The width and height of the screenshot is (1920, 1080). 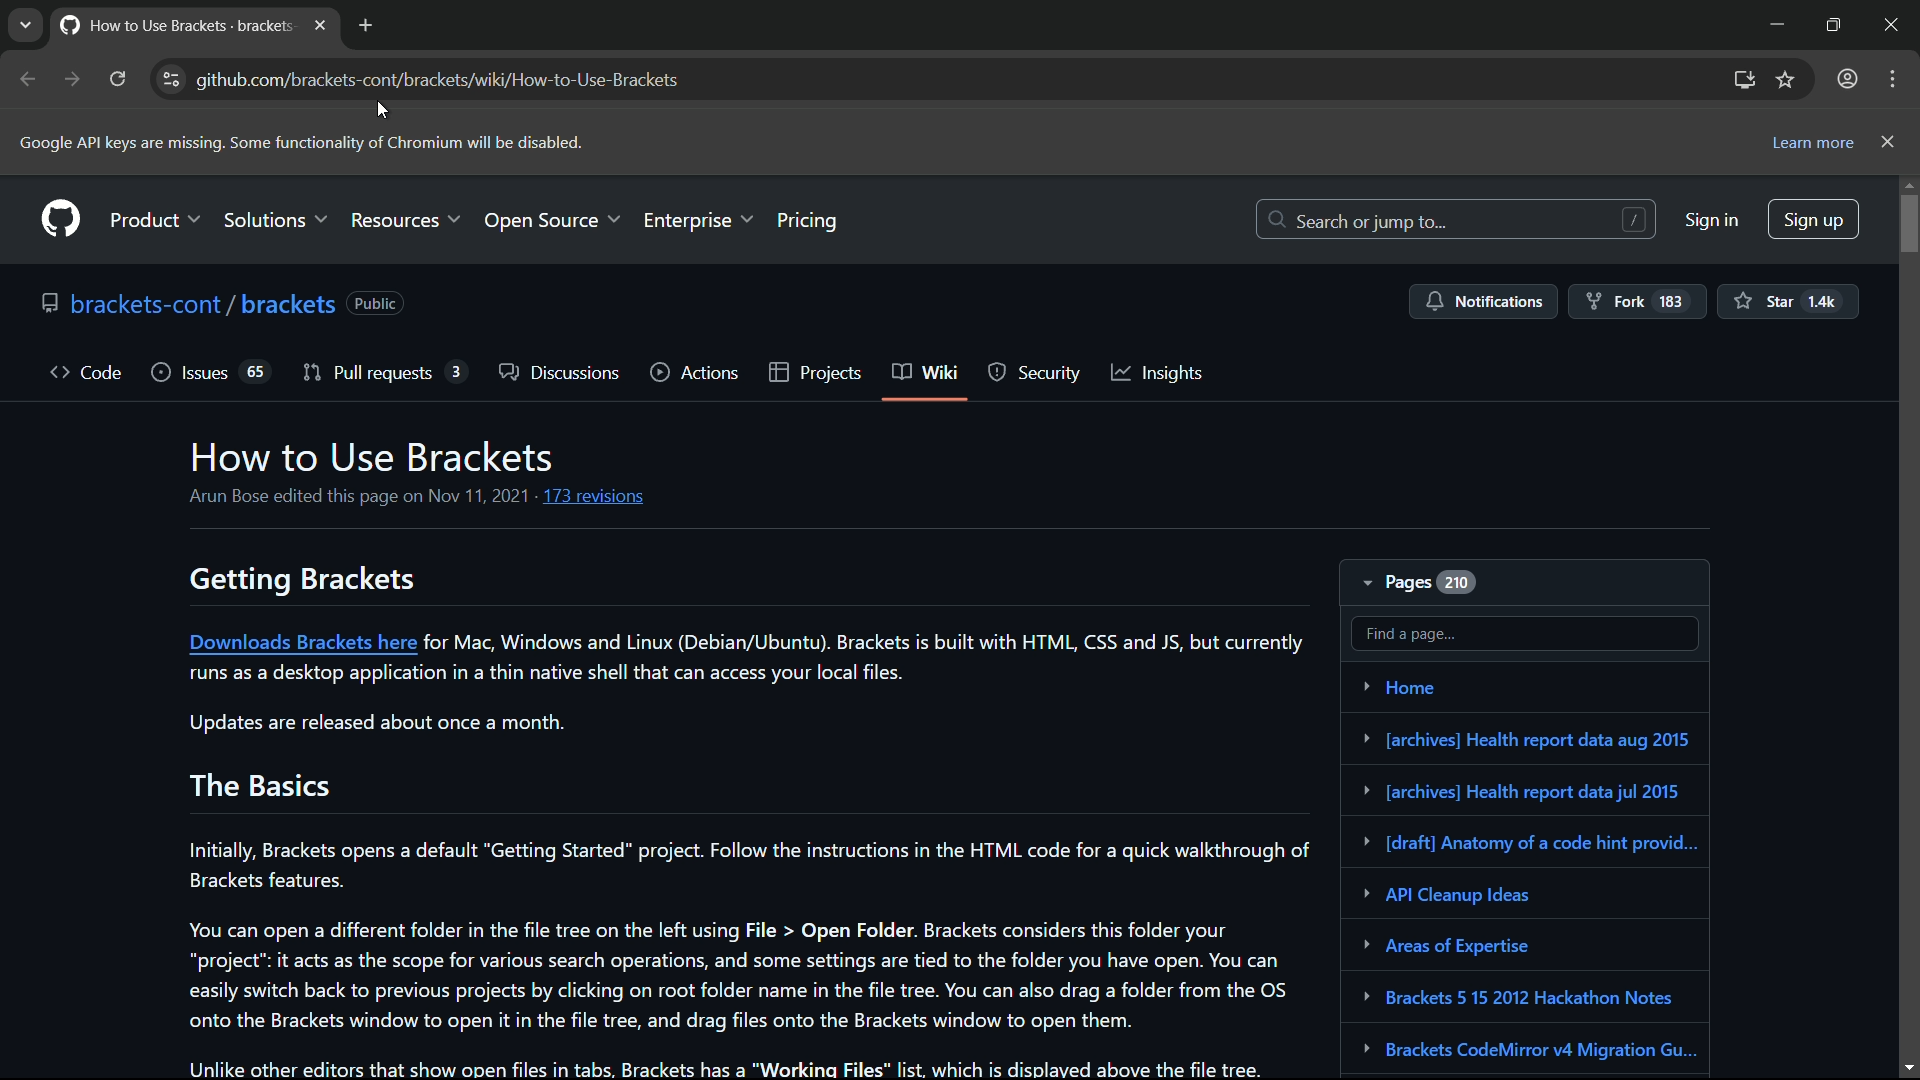 What do you see at coordinates (548, 681) in the screenshot?
I see `runs as a desktop application in a thin native shell that can access your local files.` at bounding box center [548, 681].